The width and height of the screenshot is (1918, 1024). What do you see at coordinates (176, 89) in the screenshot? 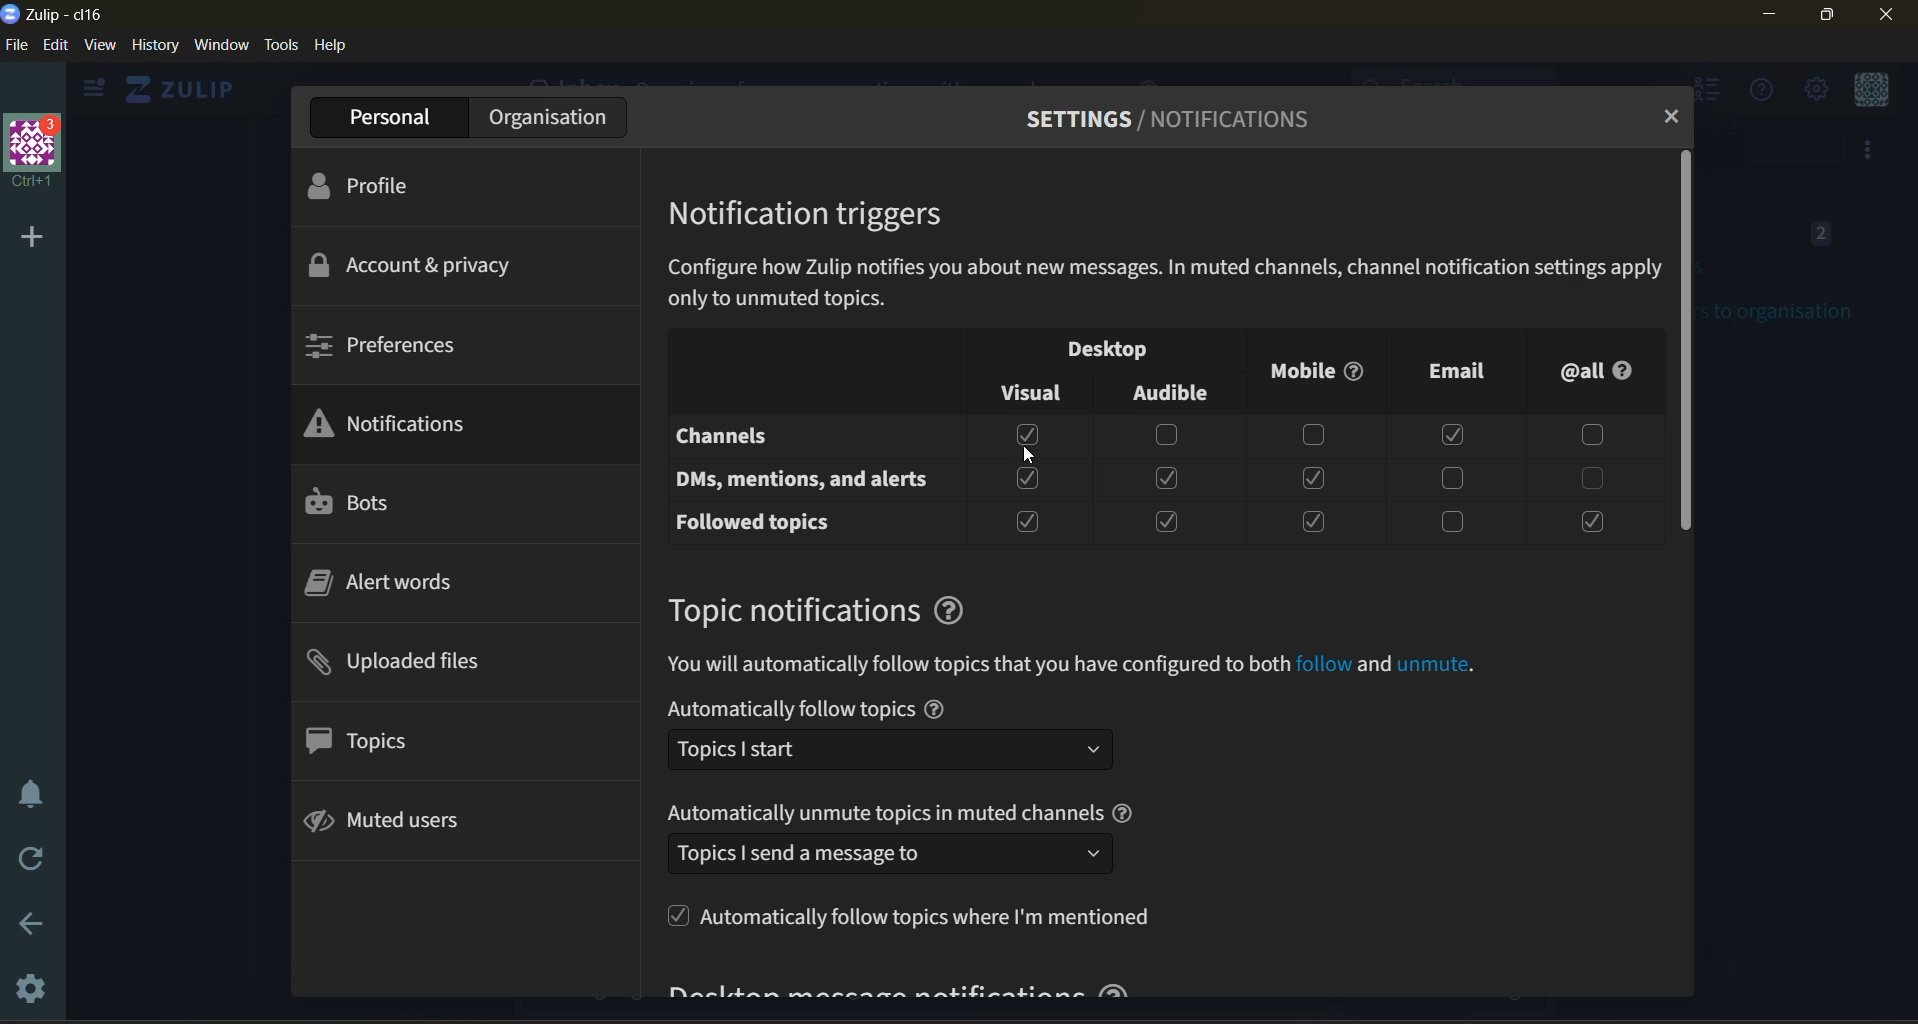
I see `home view` at bounding box center [176, 89].